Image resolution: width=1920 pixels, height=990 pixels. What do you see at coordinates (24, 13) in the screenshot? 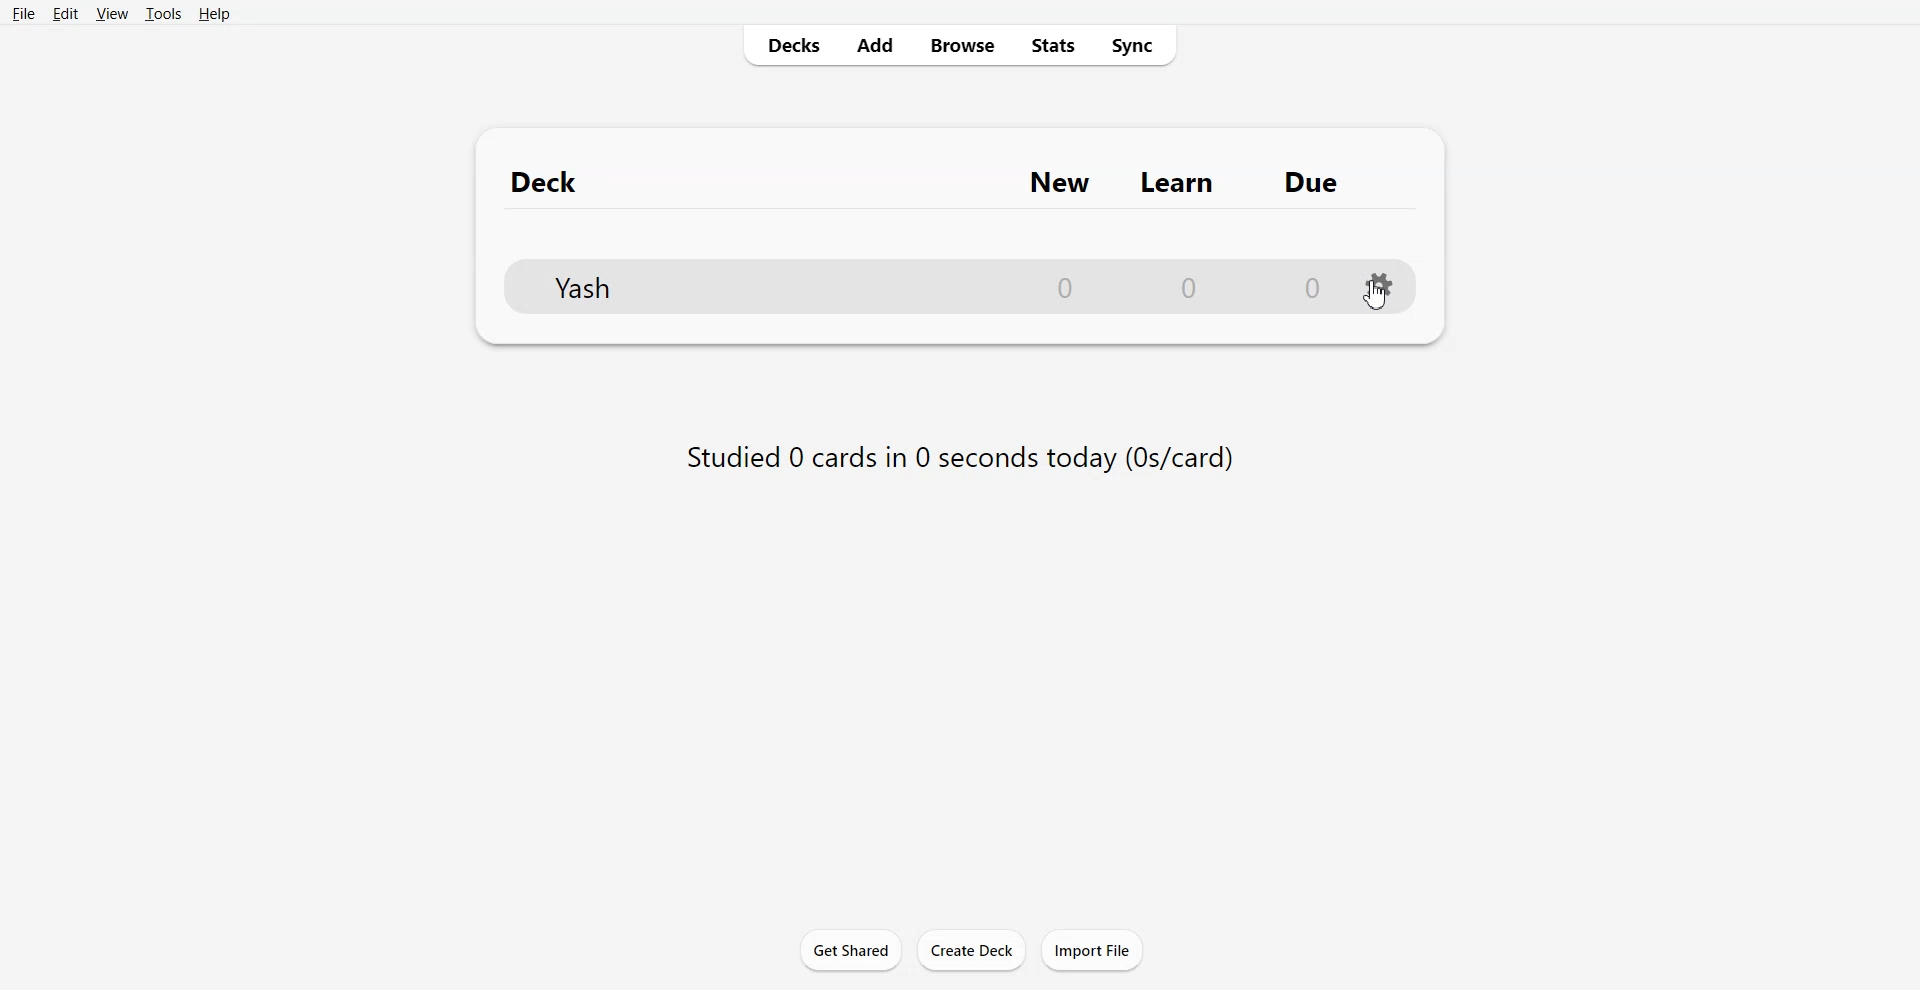
I see `File` at bounding box center [24, 13].